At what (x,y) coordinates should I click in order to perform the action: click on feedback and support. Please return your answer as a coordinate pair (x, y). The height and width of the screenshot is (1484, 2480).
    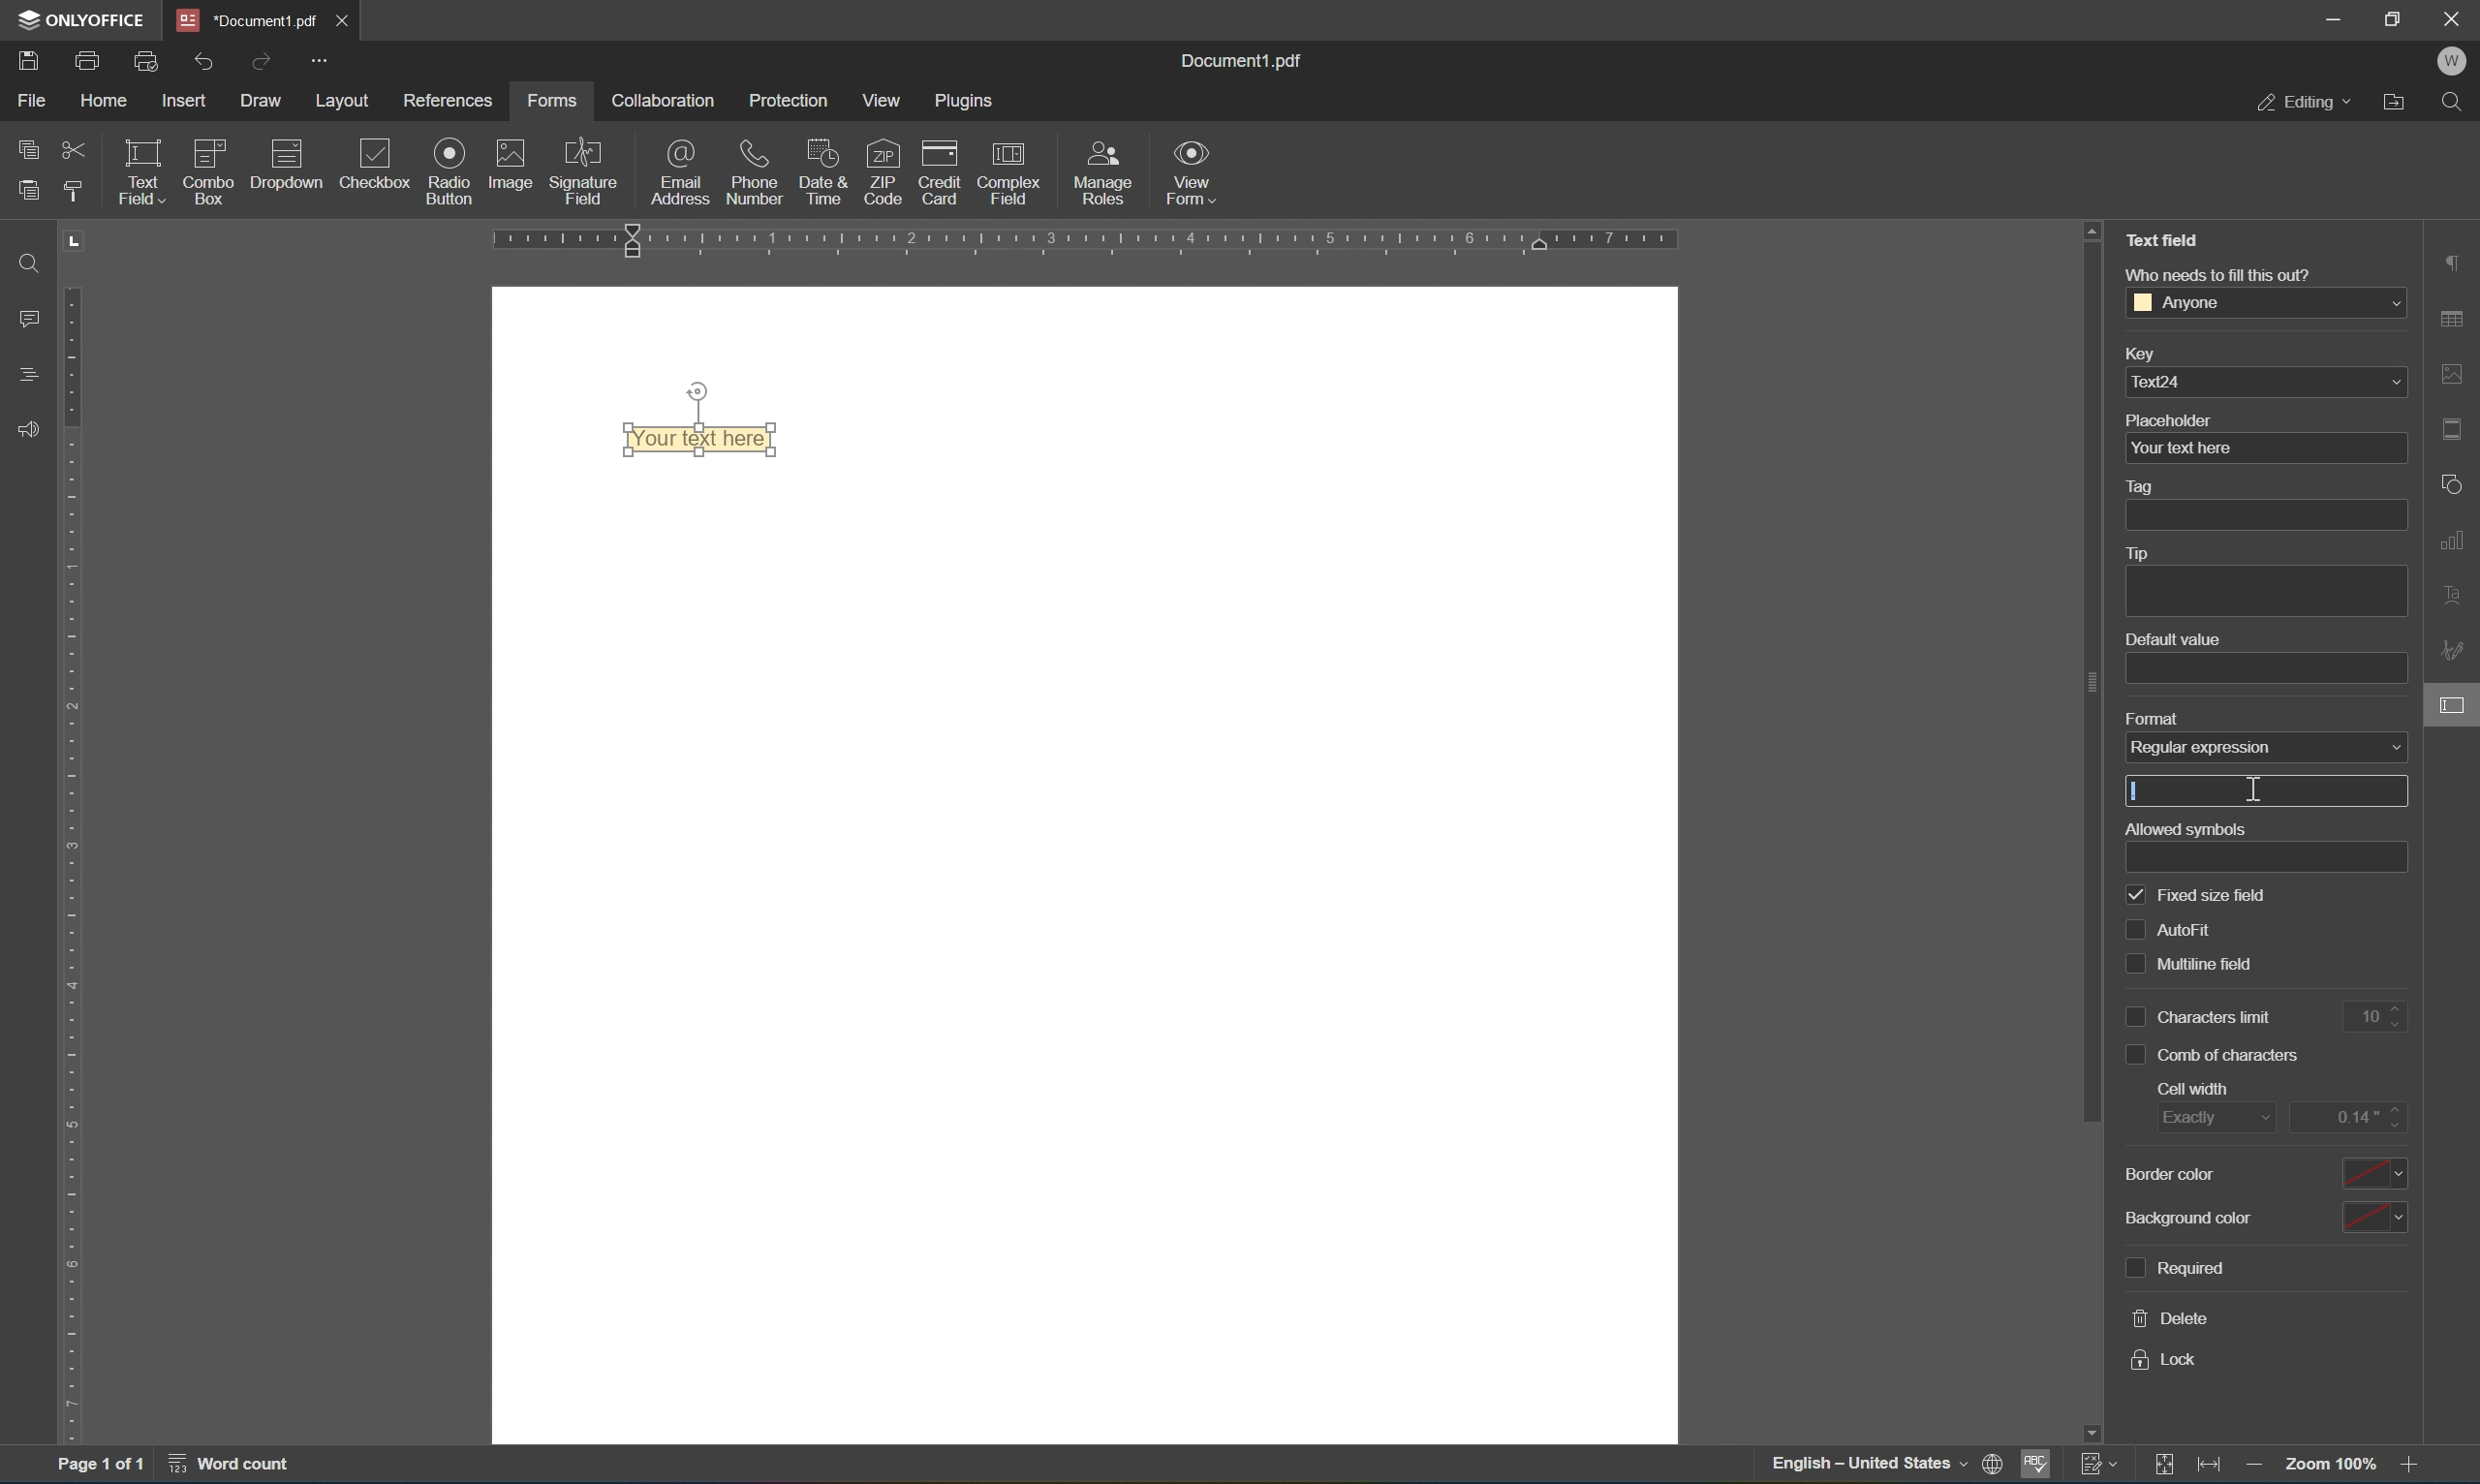
    Looking at the image, I should click on (28, 431).